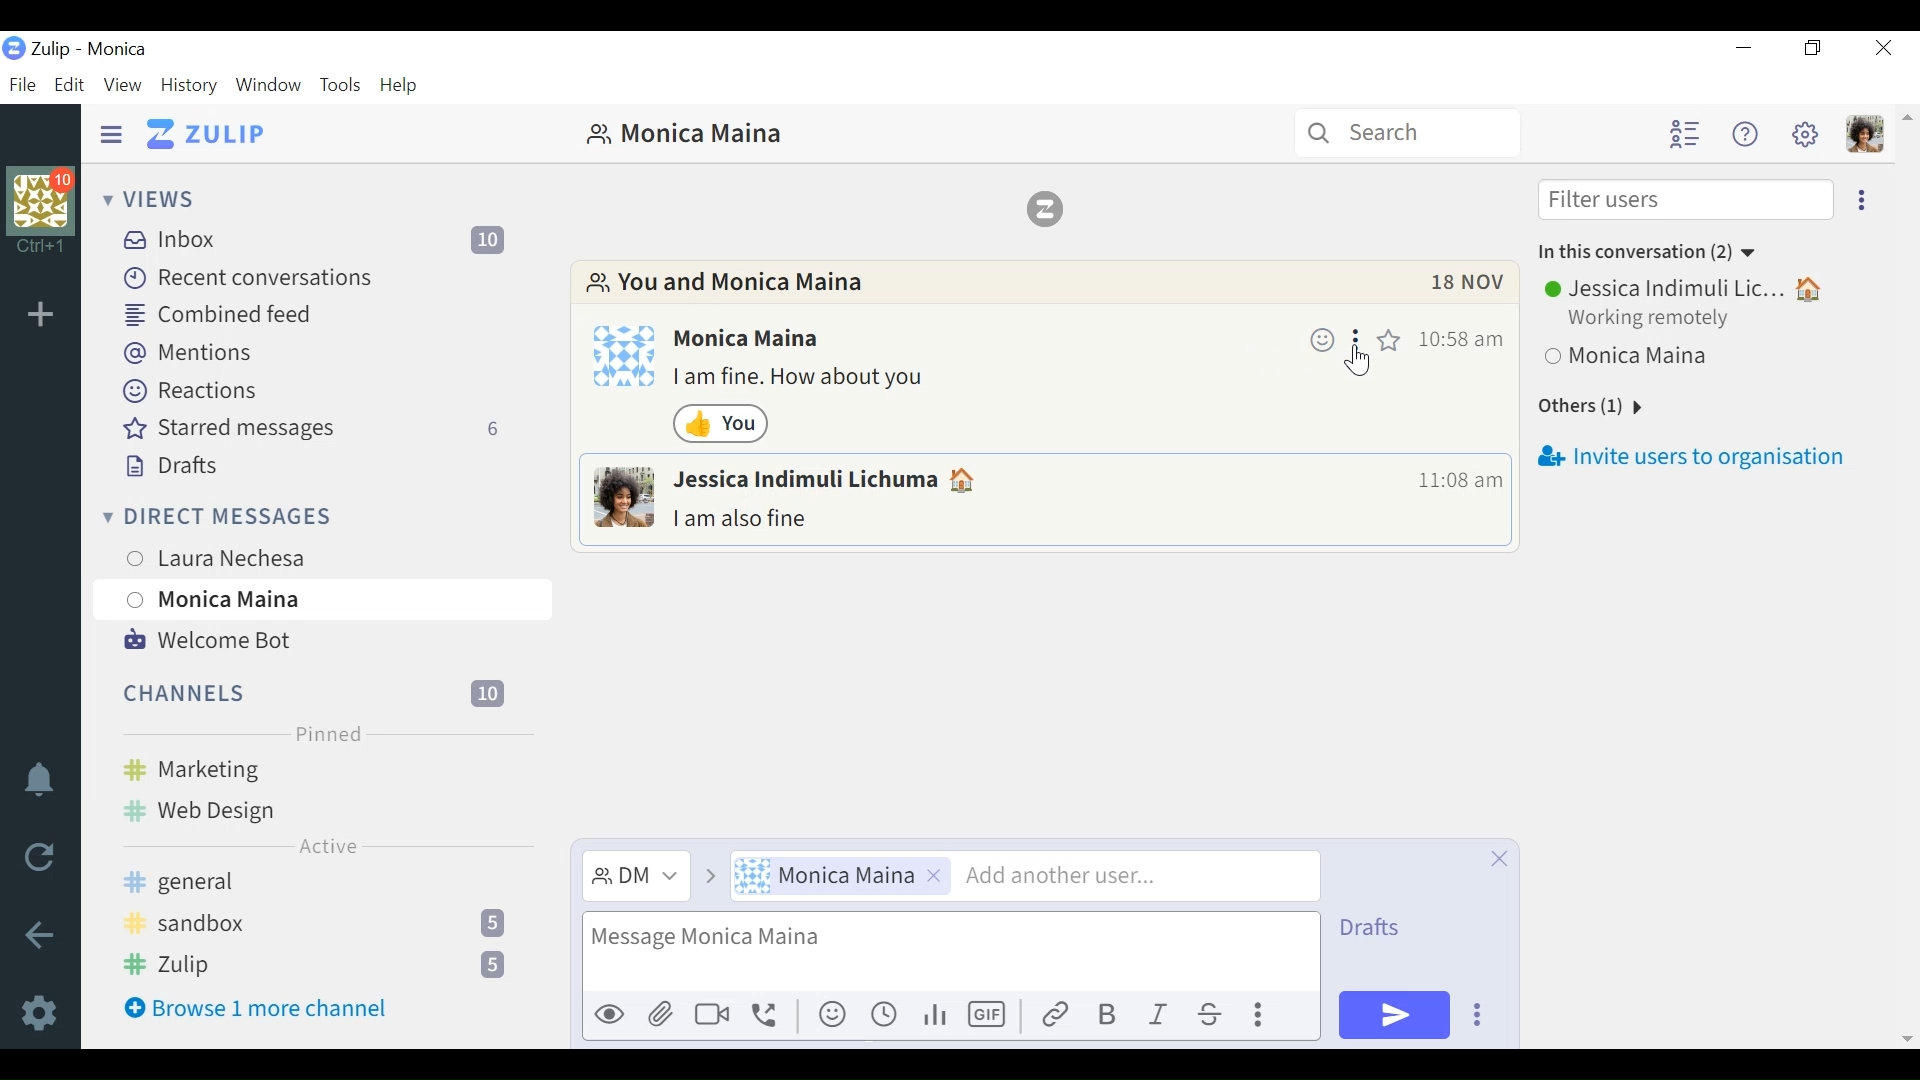  Describe the element at coordinates (89, 49) in the screenshot. I see `Zulip - Monica` at that location.